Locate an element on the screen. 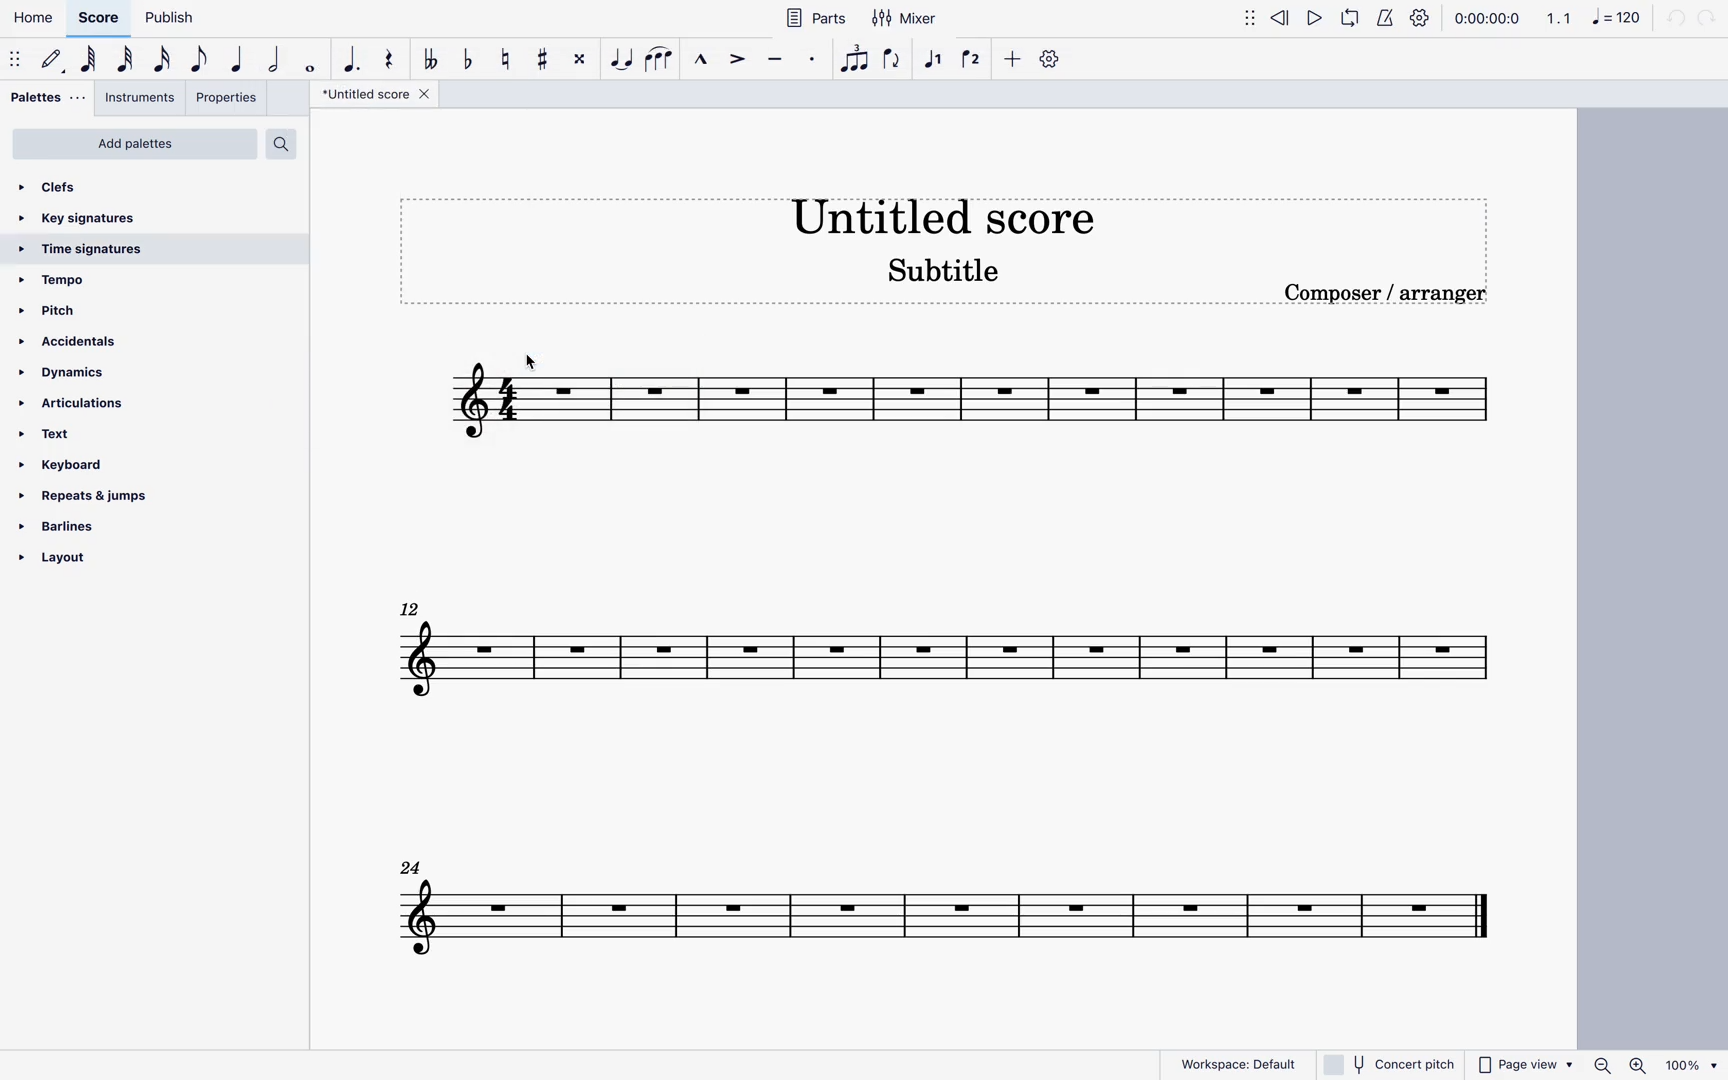  slur is located at coordinates (657, 63).